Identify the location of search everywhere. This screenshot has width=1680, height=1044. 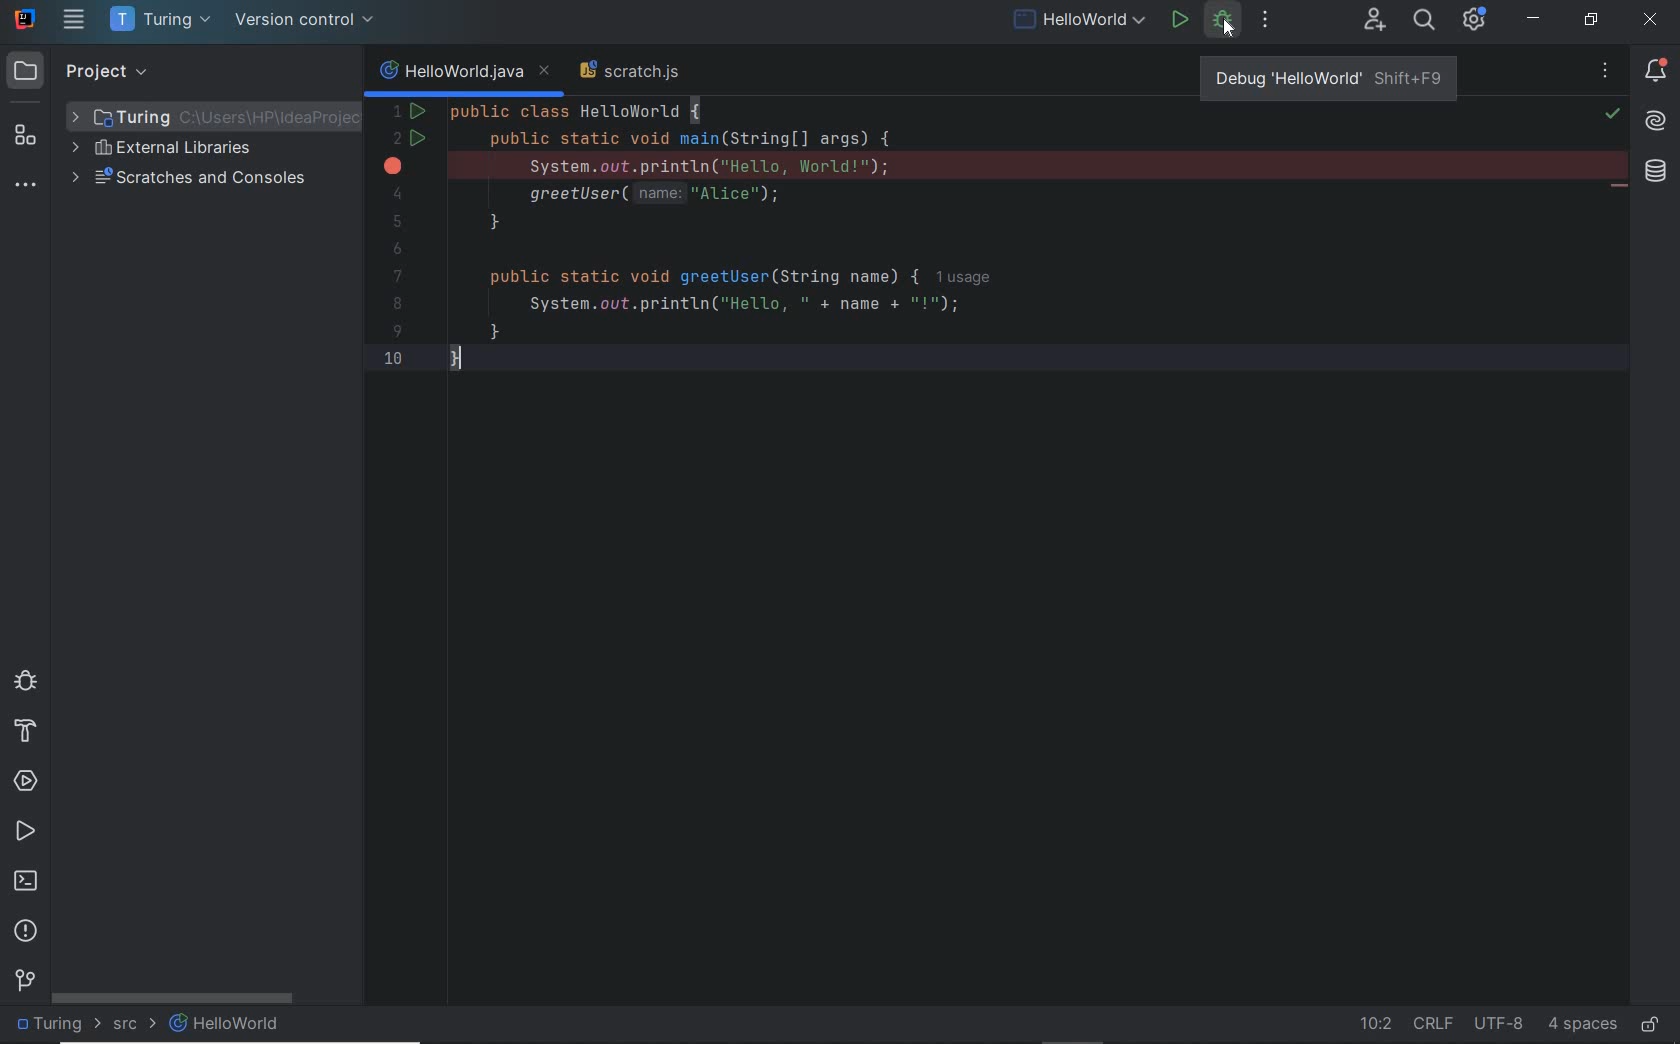
(1424, 22).